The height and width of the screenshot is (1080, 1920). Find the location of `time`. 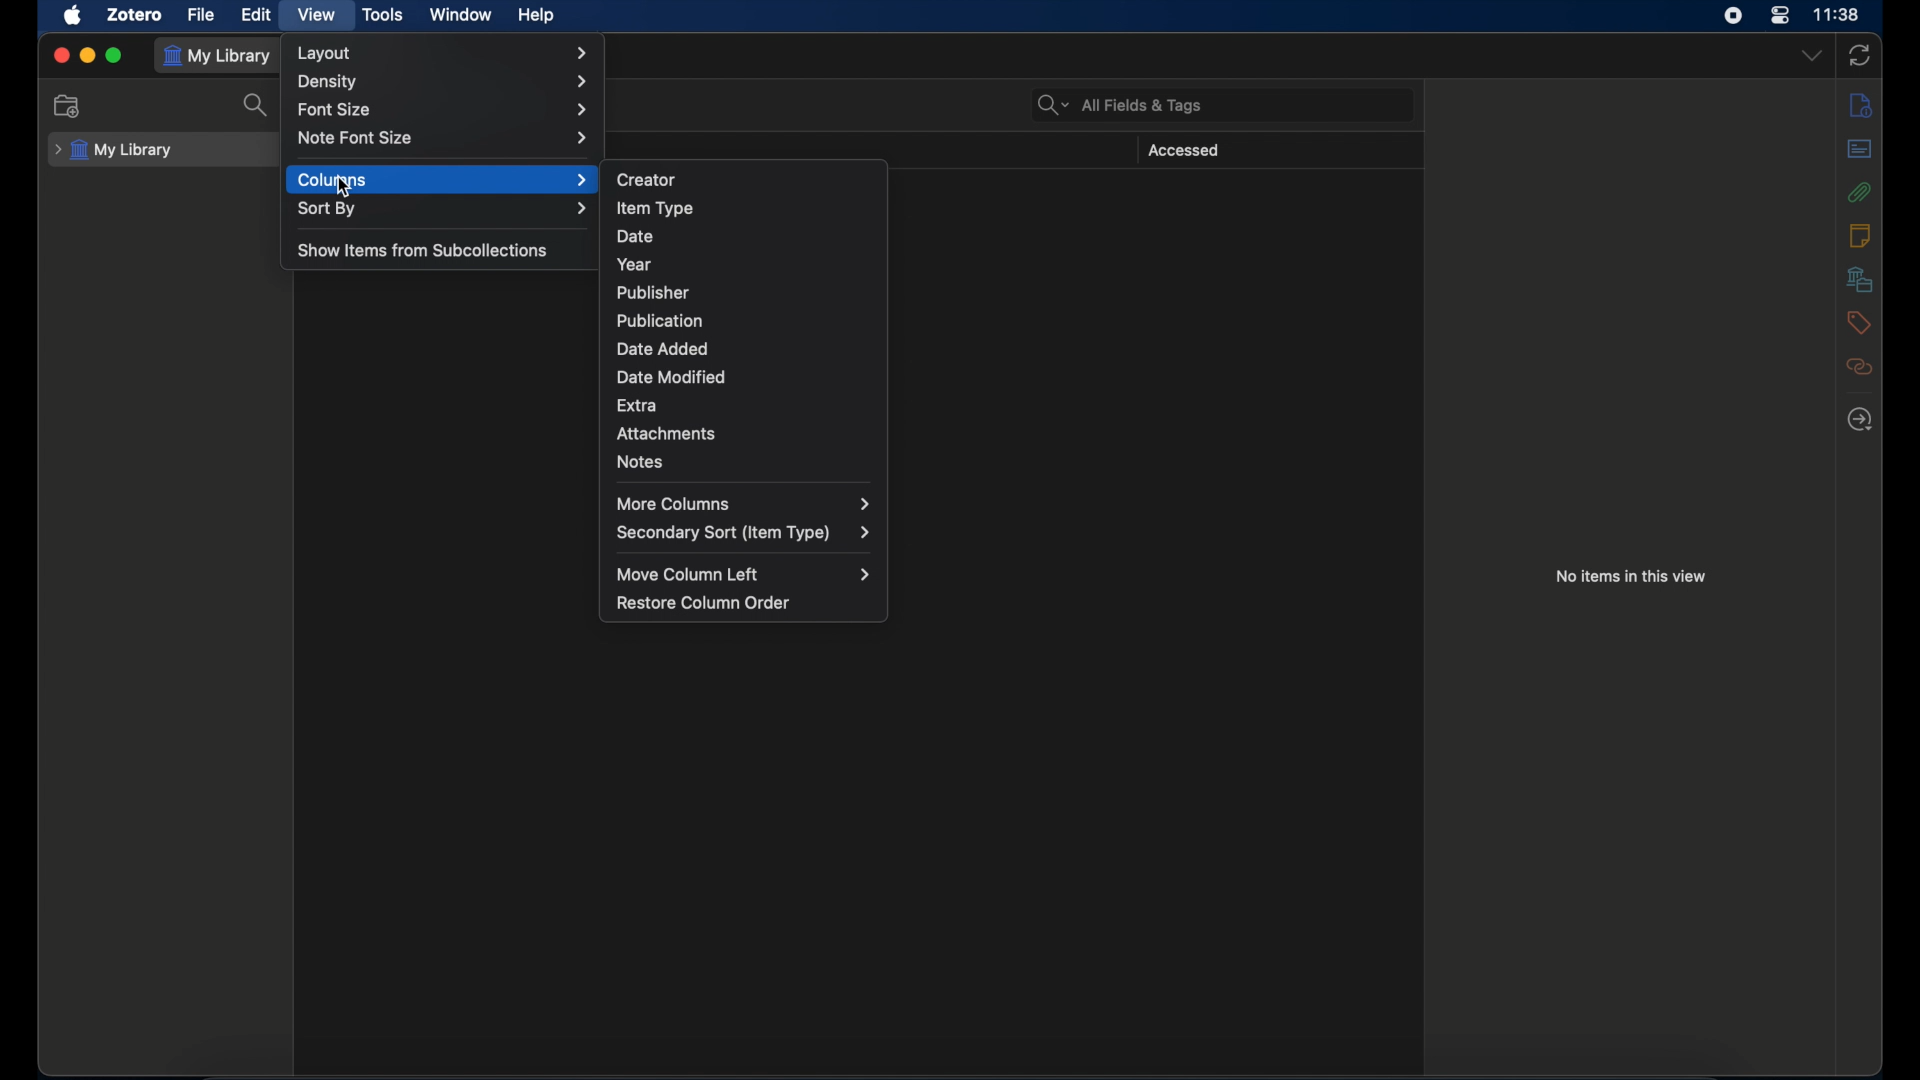

time is located at coordinates (1837, 15).